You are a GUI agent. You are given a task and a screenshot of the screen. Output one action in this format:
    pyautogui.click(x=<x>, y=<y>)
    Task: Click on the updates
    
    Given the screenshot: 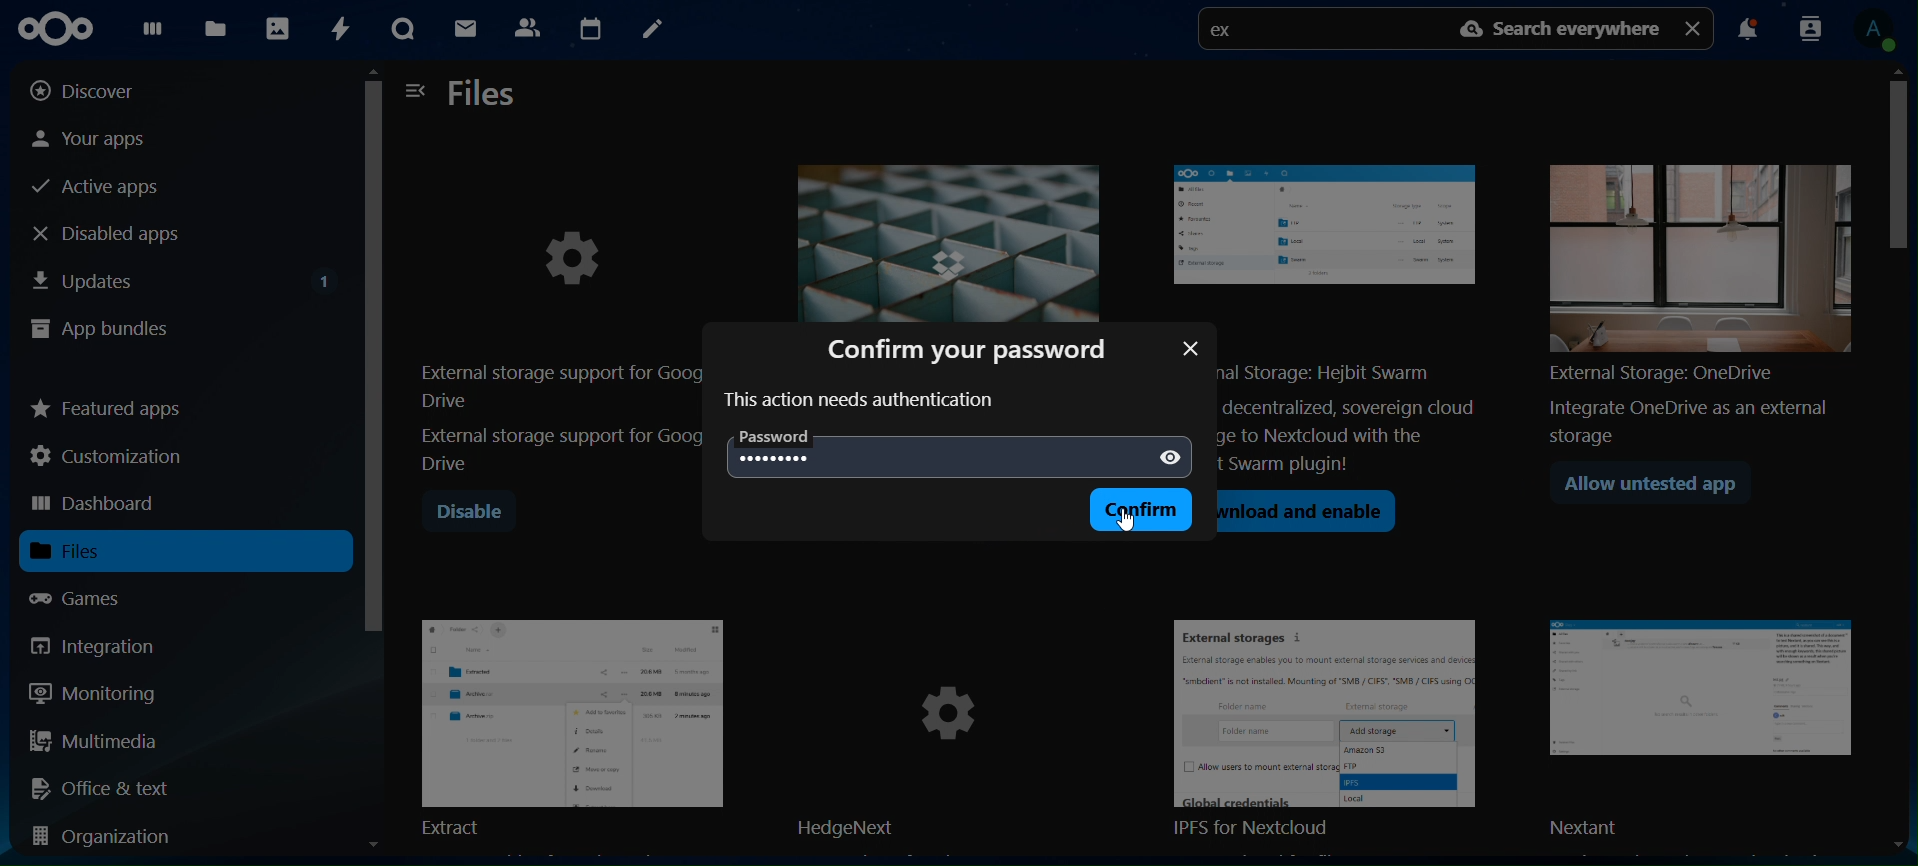 What is the action you would take?
    pyautogui.click(x=184, y=277)
    